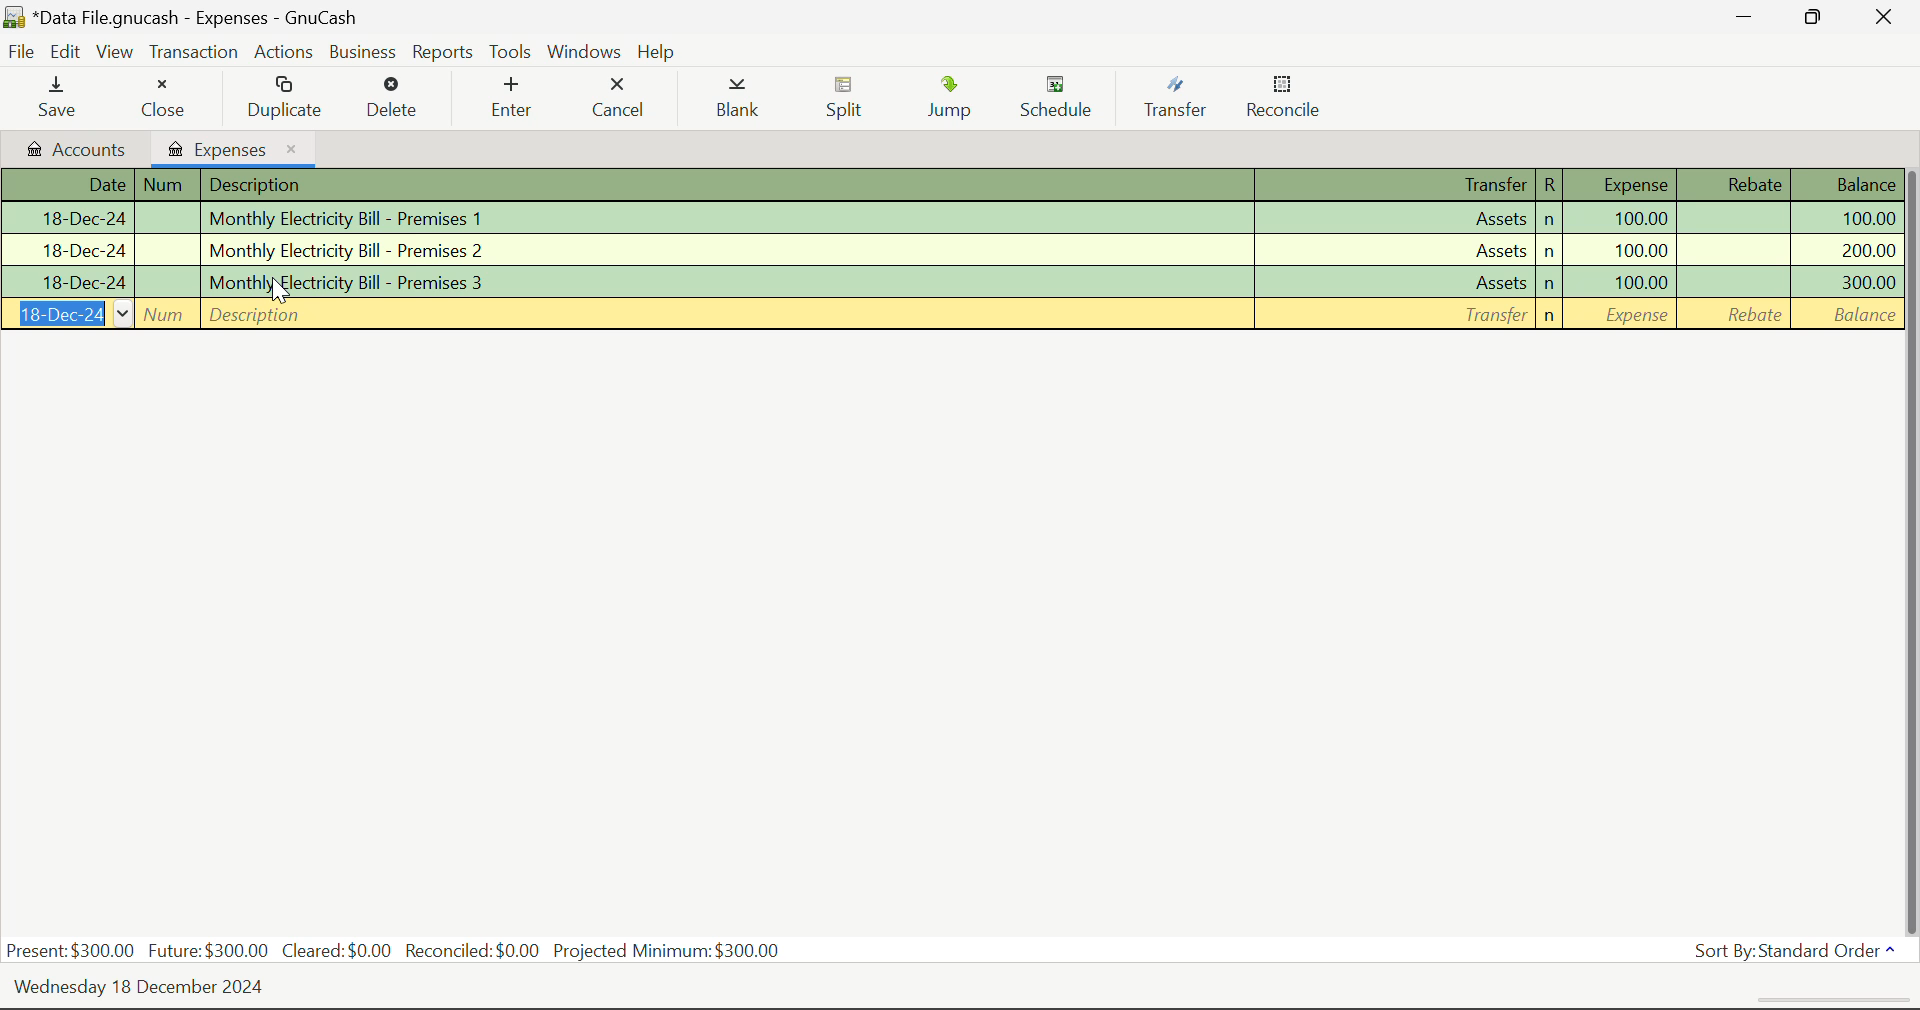 The width and height of the screenshot is (1920, 1010). I want to click on New Transaction Field, so click(950, 315).